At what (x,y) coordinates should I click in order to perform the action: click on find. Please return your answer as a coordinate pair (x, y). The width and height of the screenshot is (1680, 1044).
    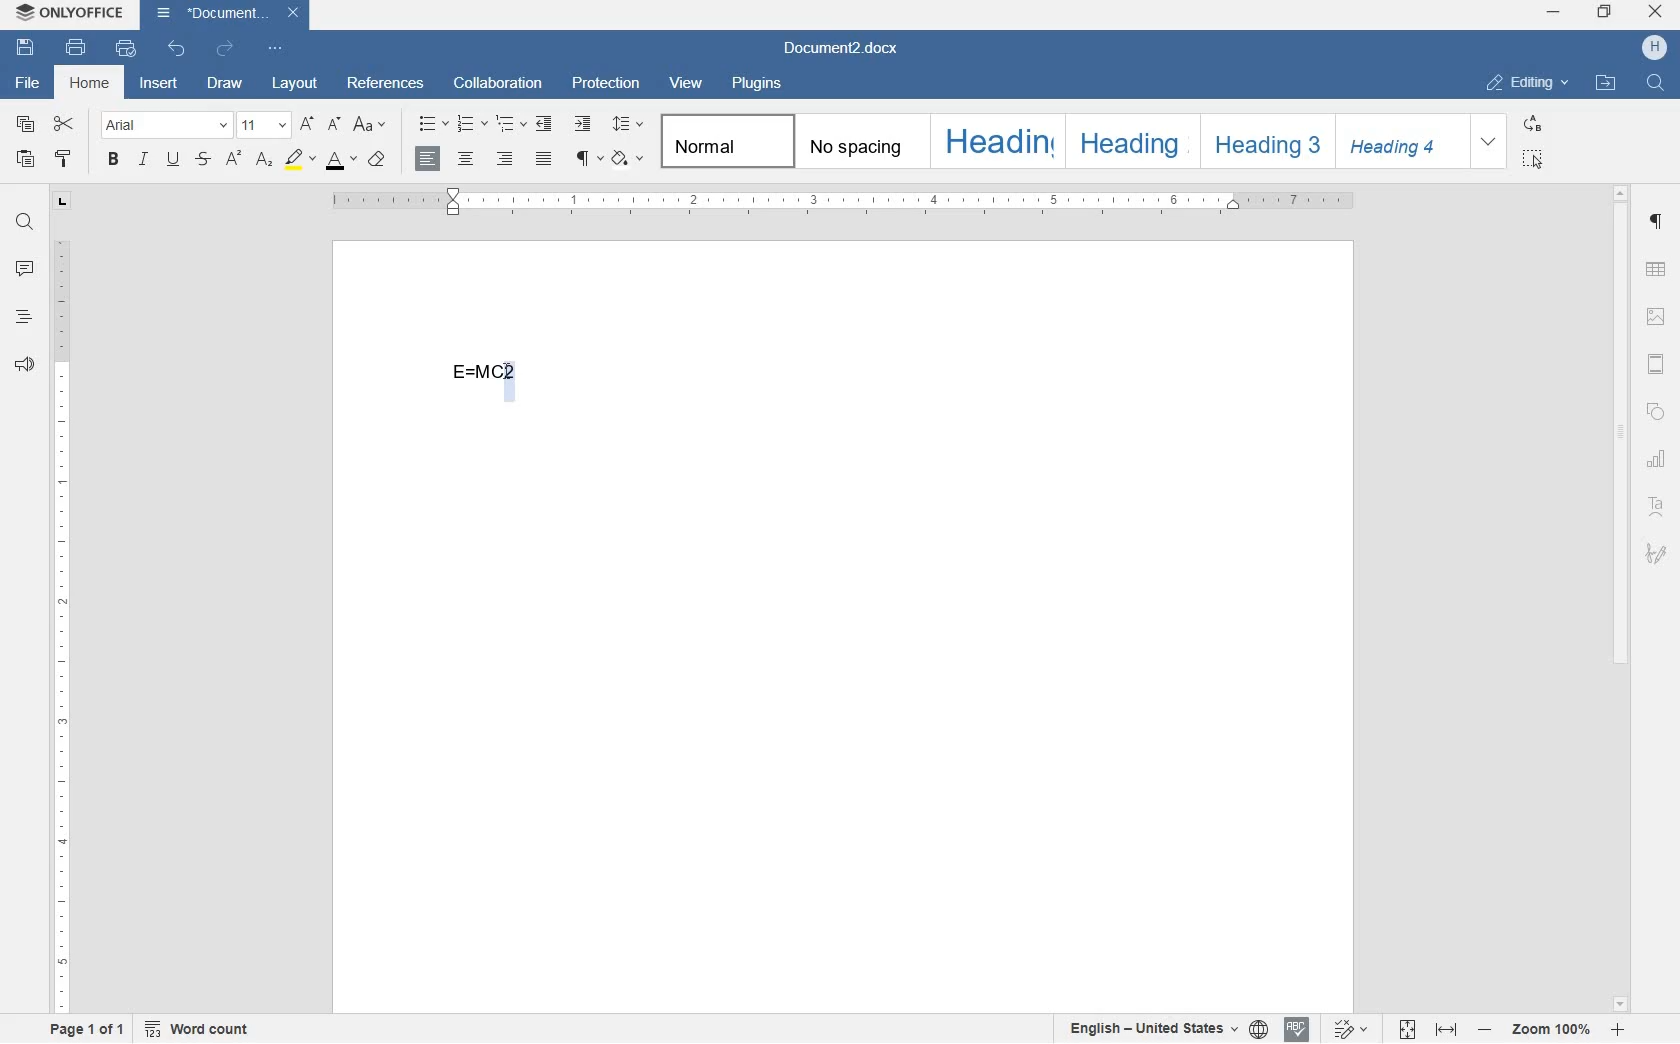
    Looking at the image, I should click on (28, 223).